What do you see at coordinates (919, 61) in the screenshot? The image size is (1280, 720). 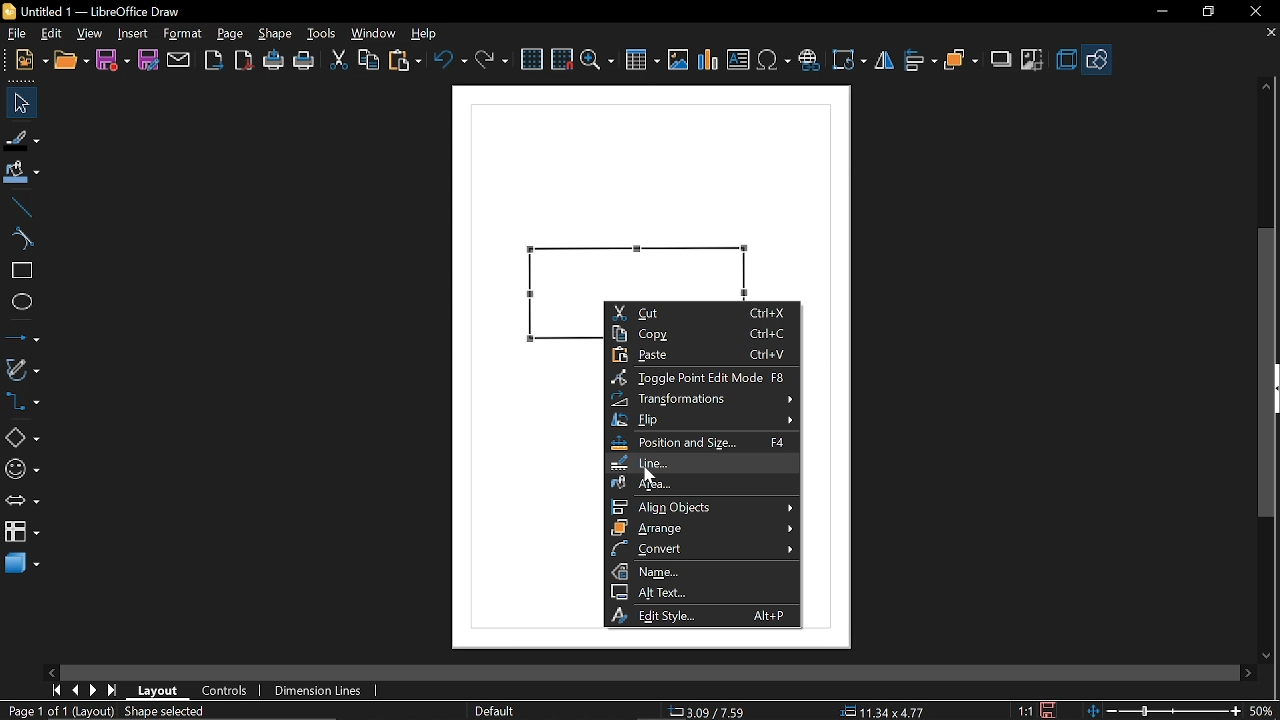 I see `allign` at bounding box center [919, 61].